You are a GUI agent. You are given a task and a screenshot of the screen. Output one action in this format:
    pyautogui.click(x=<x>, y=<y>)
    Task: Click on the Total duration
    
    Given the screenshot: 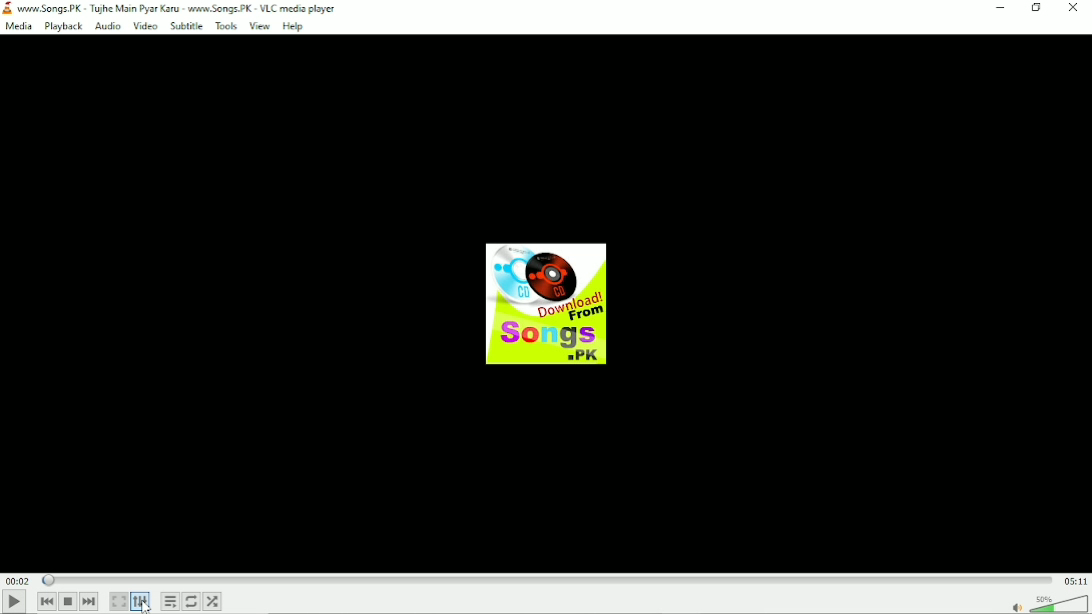 What is the action you would take?
    pyautogui.click(x=1077, y=580)
    